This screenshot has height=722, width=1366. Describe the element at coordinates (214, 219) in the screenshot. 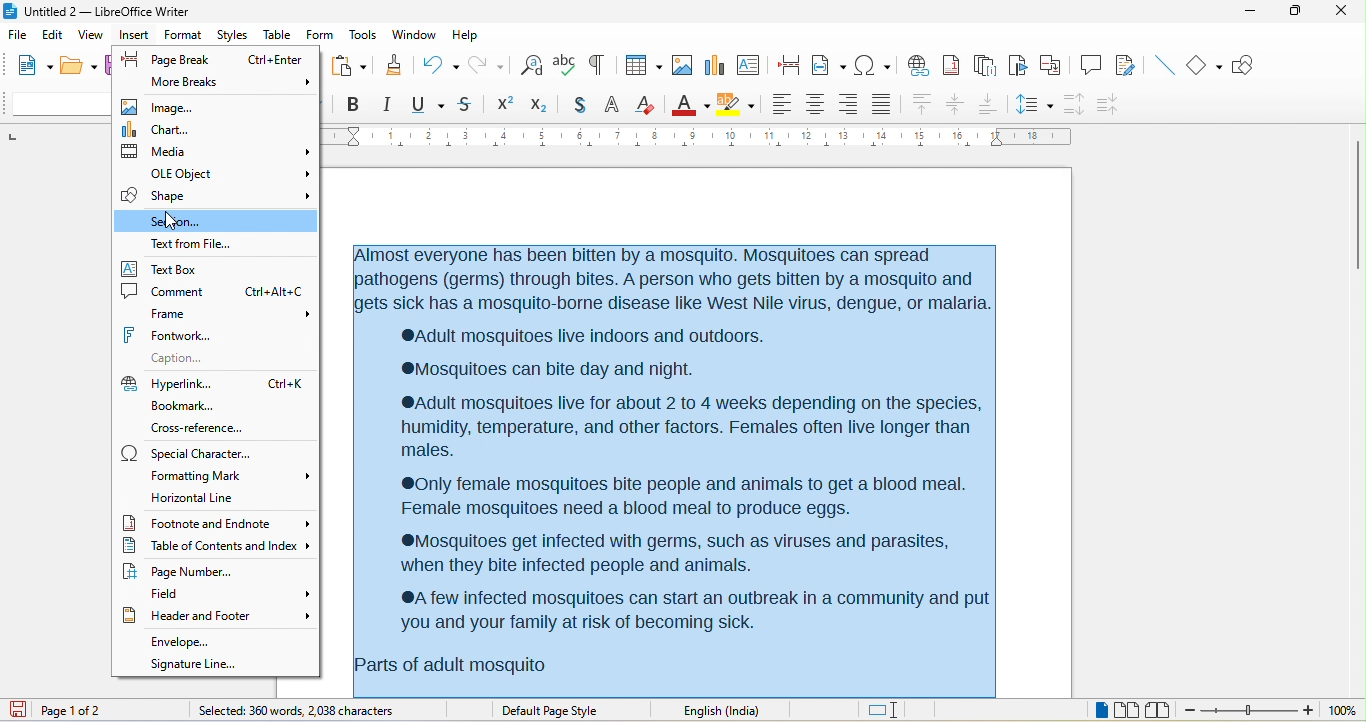

I see `section` at that location.